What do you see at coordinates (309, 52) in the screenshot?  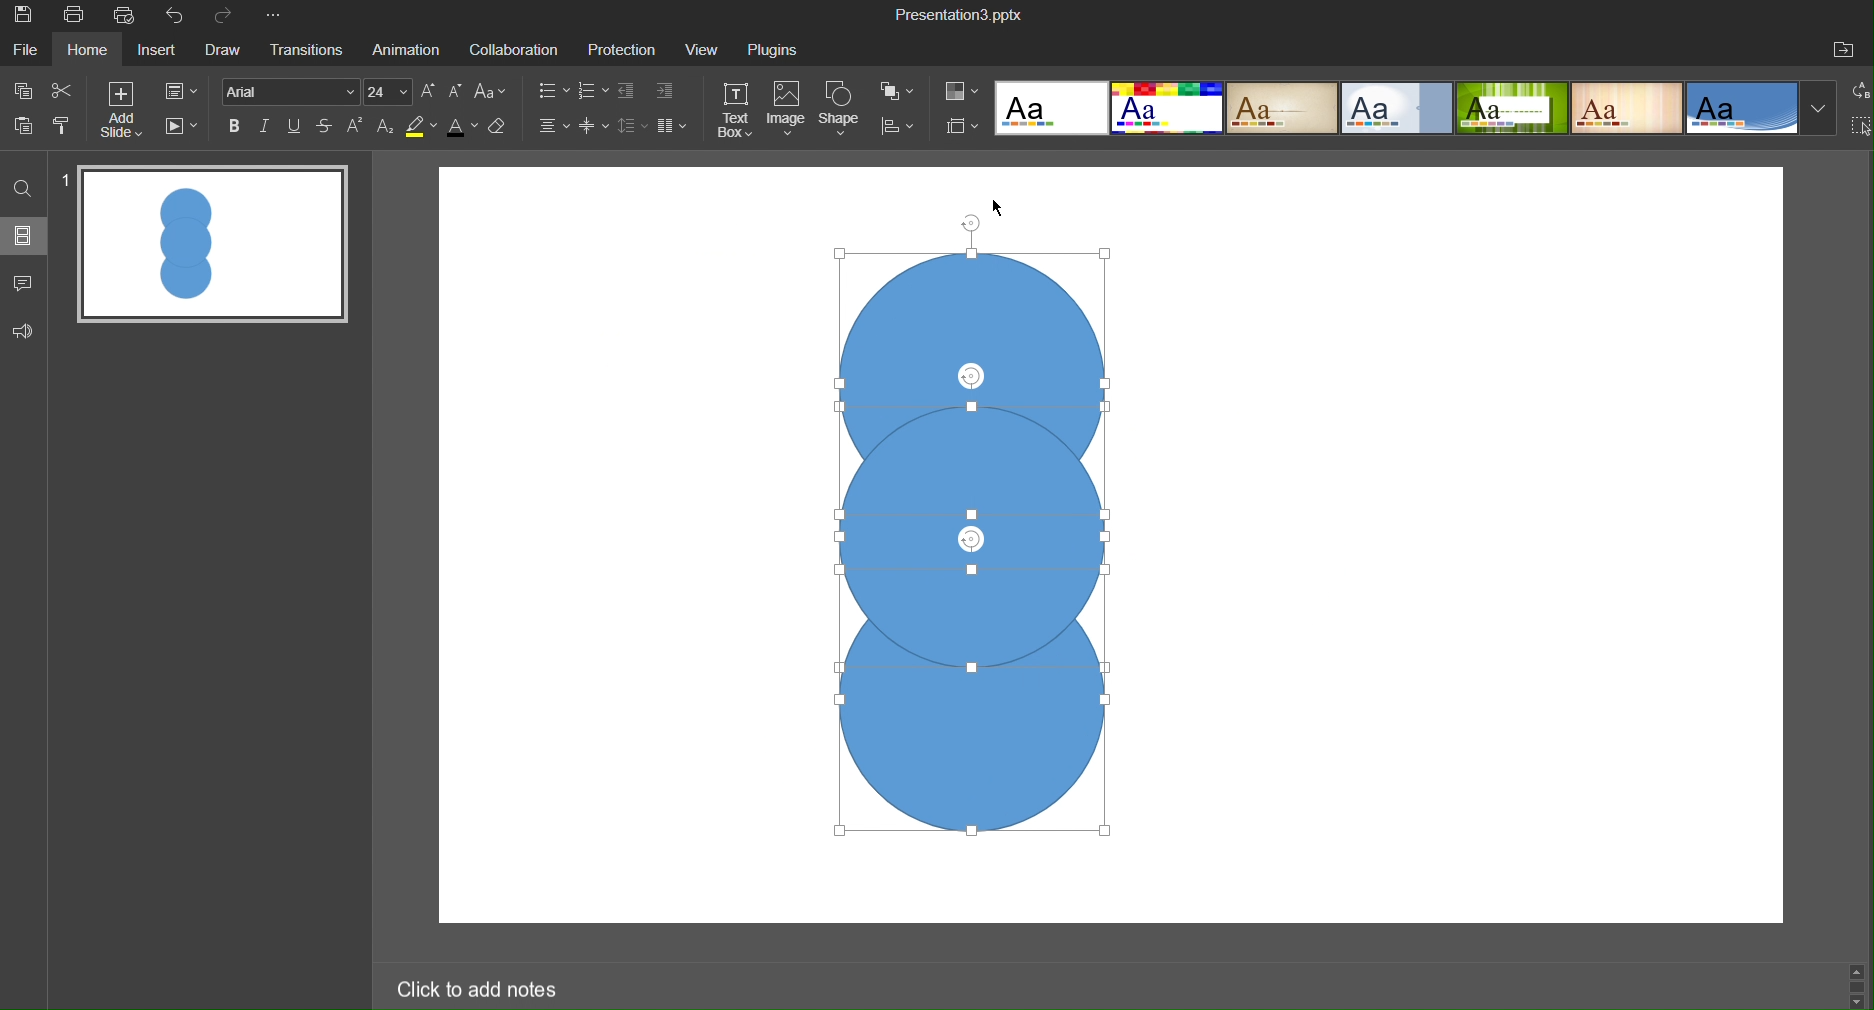 I see `Transitions` at bounding box center [309, 52].